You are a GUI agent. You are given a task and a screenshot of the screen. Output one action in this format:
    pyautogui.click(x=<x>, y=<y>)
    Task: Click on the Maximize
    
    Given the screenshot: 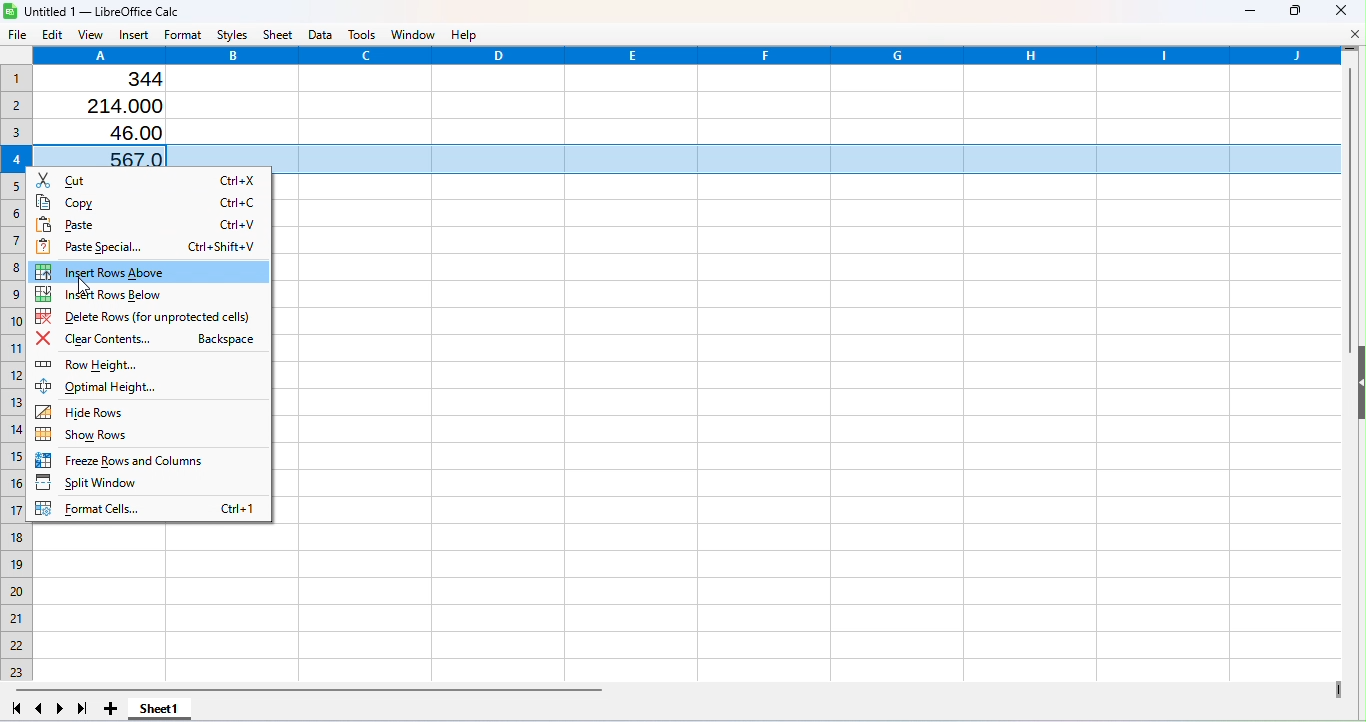 What is the action you would take?
    pyautogui.click(x=1294, y=11)
    